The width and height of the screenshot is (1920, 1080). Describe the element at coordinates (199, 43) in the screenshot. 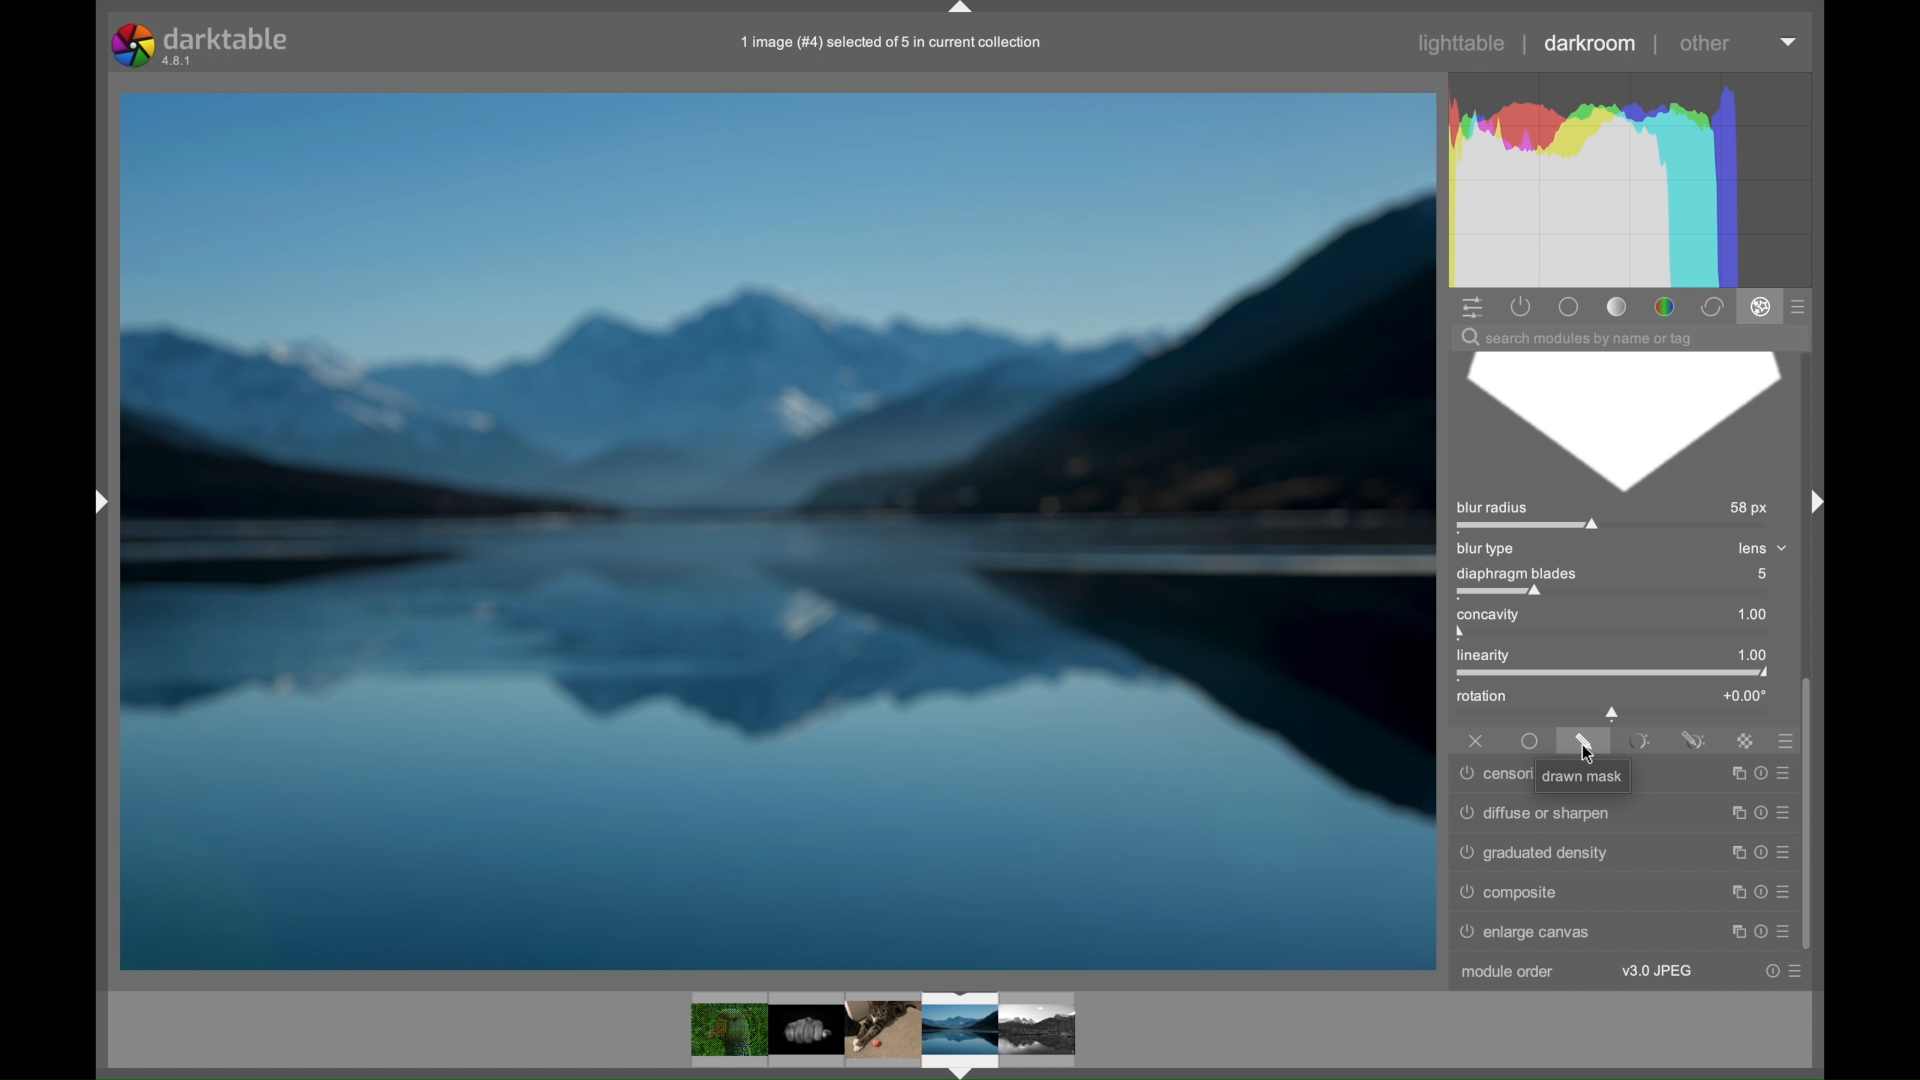

I see `darktable` at that location.